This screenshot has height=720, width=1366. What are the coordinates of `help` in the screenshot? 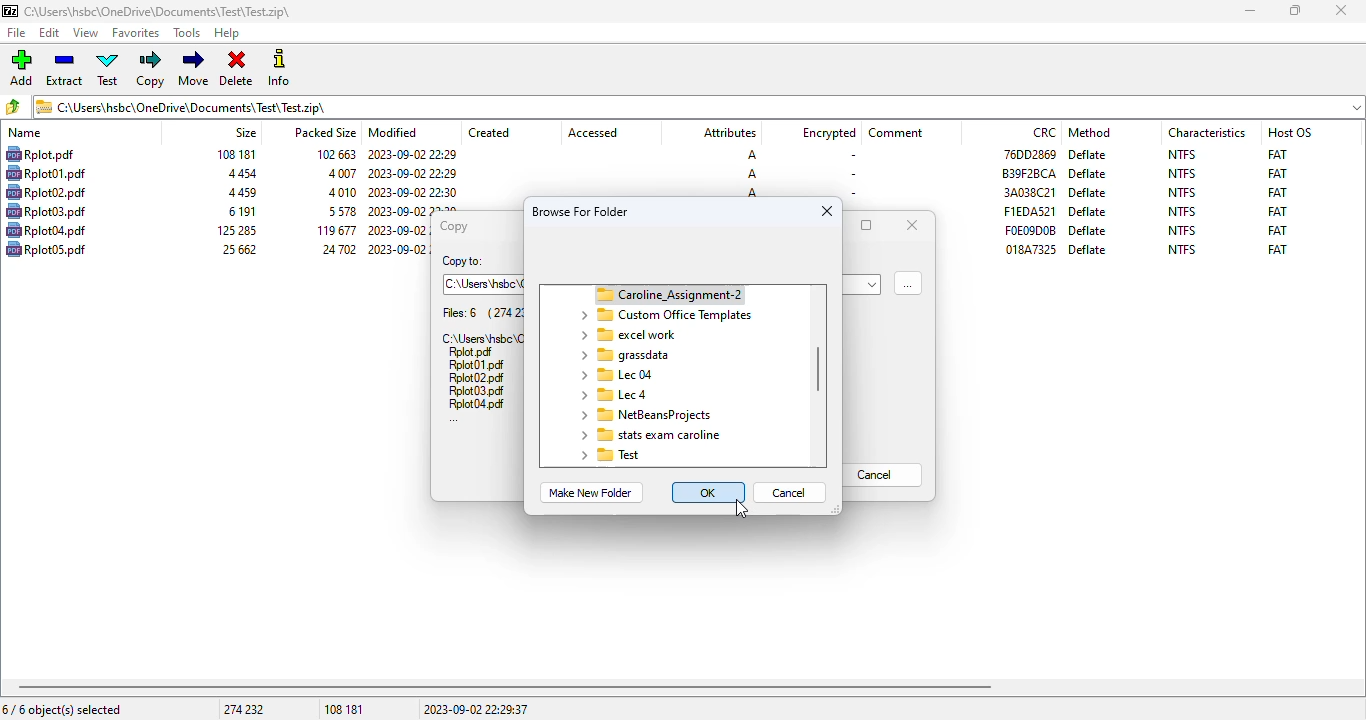 It's located at (227, 34).